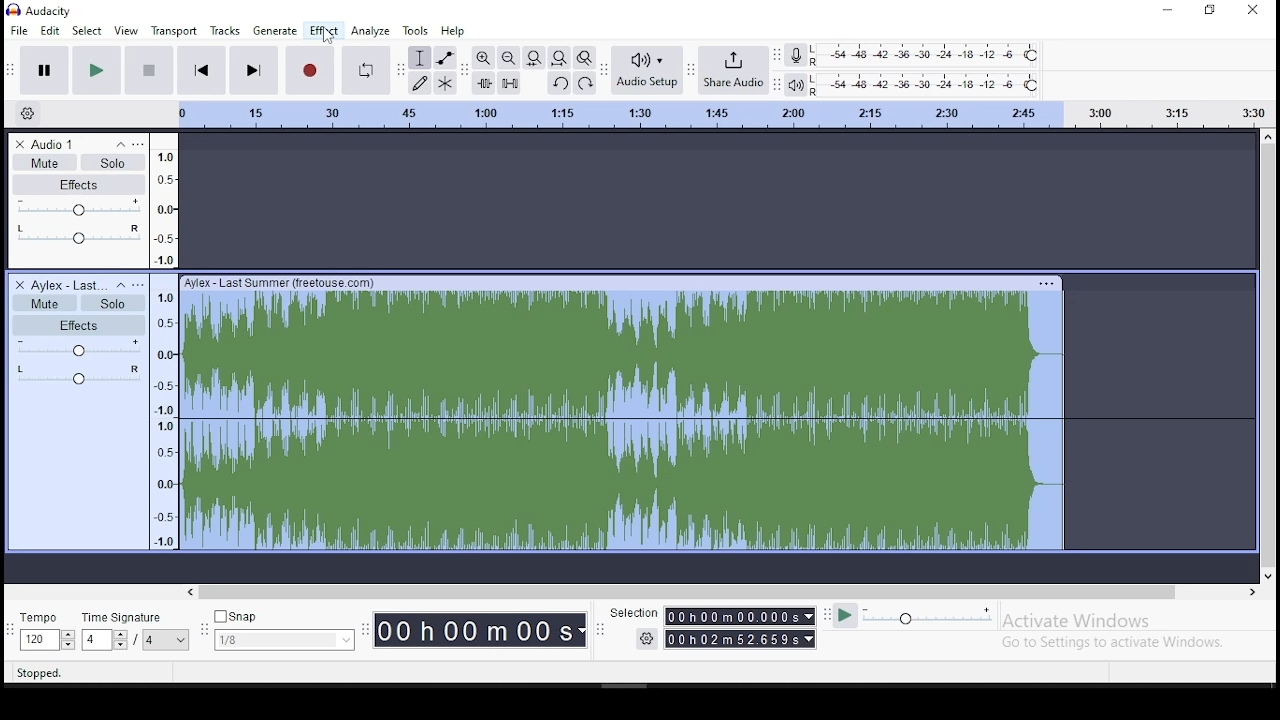 This screenshot has width=1280, height=720. Describe the element at coordinates (83, 350) in the screenshot. I see `volume` at that location.